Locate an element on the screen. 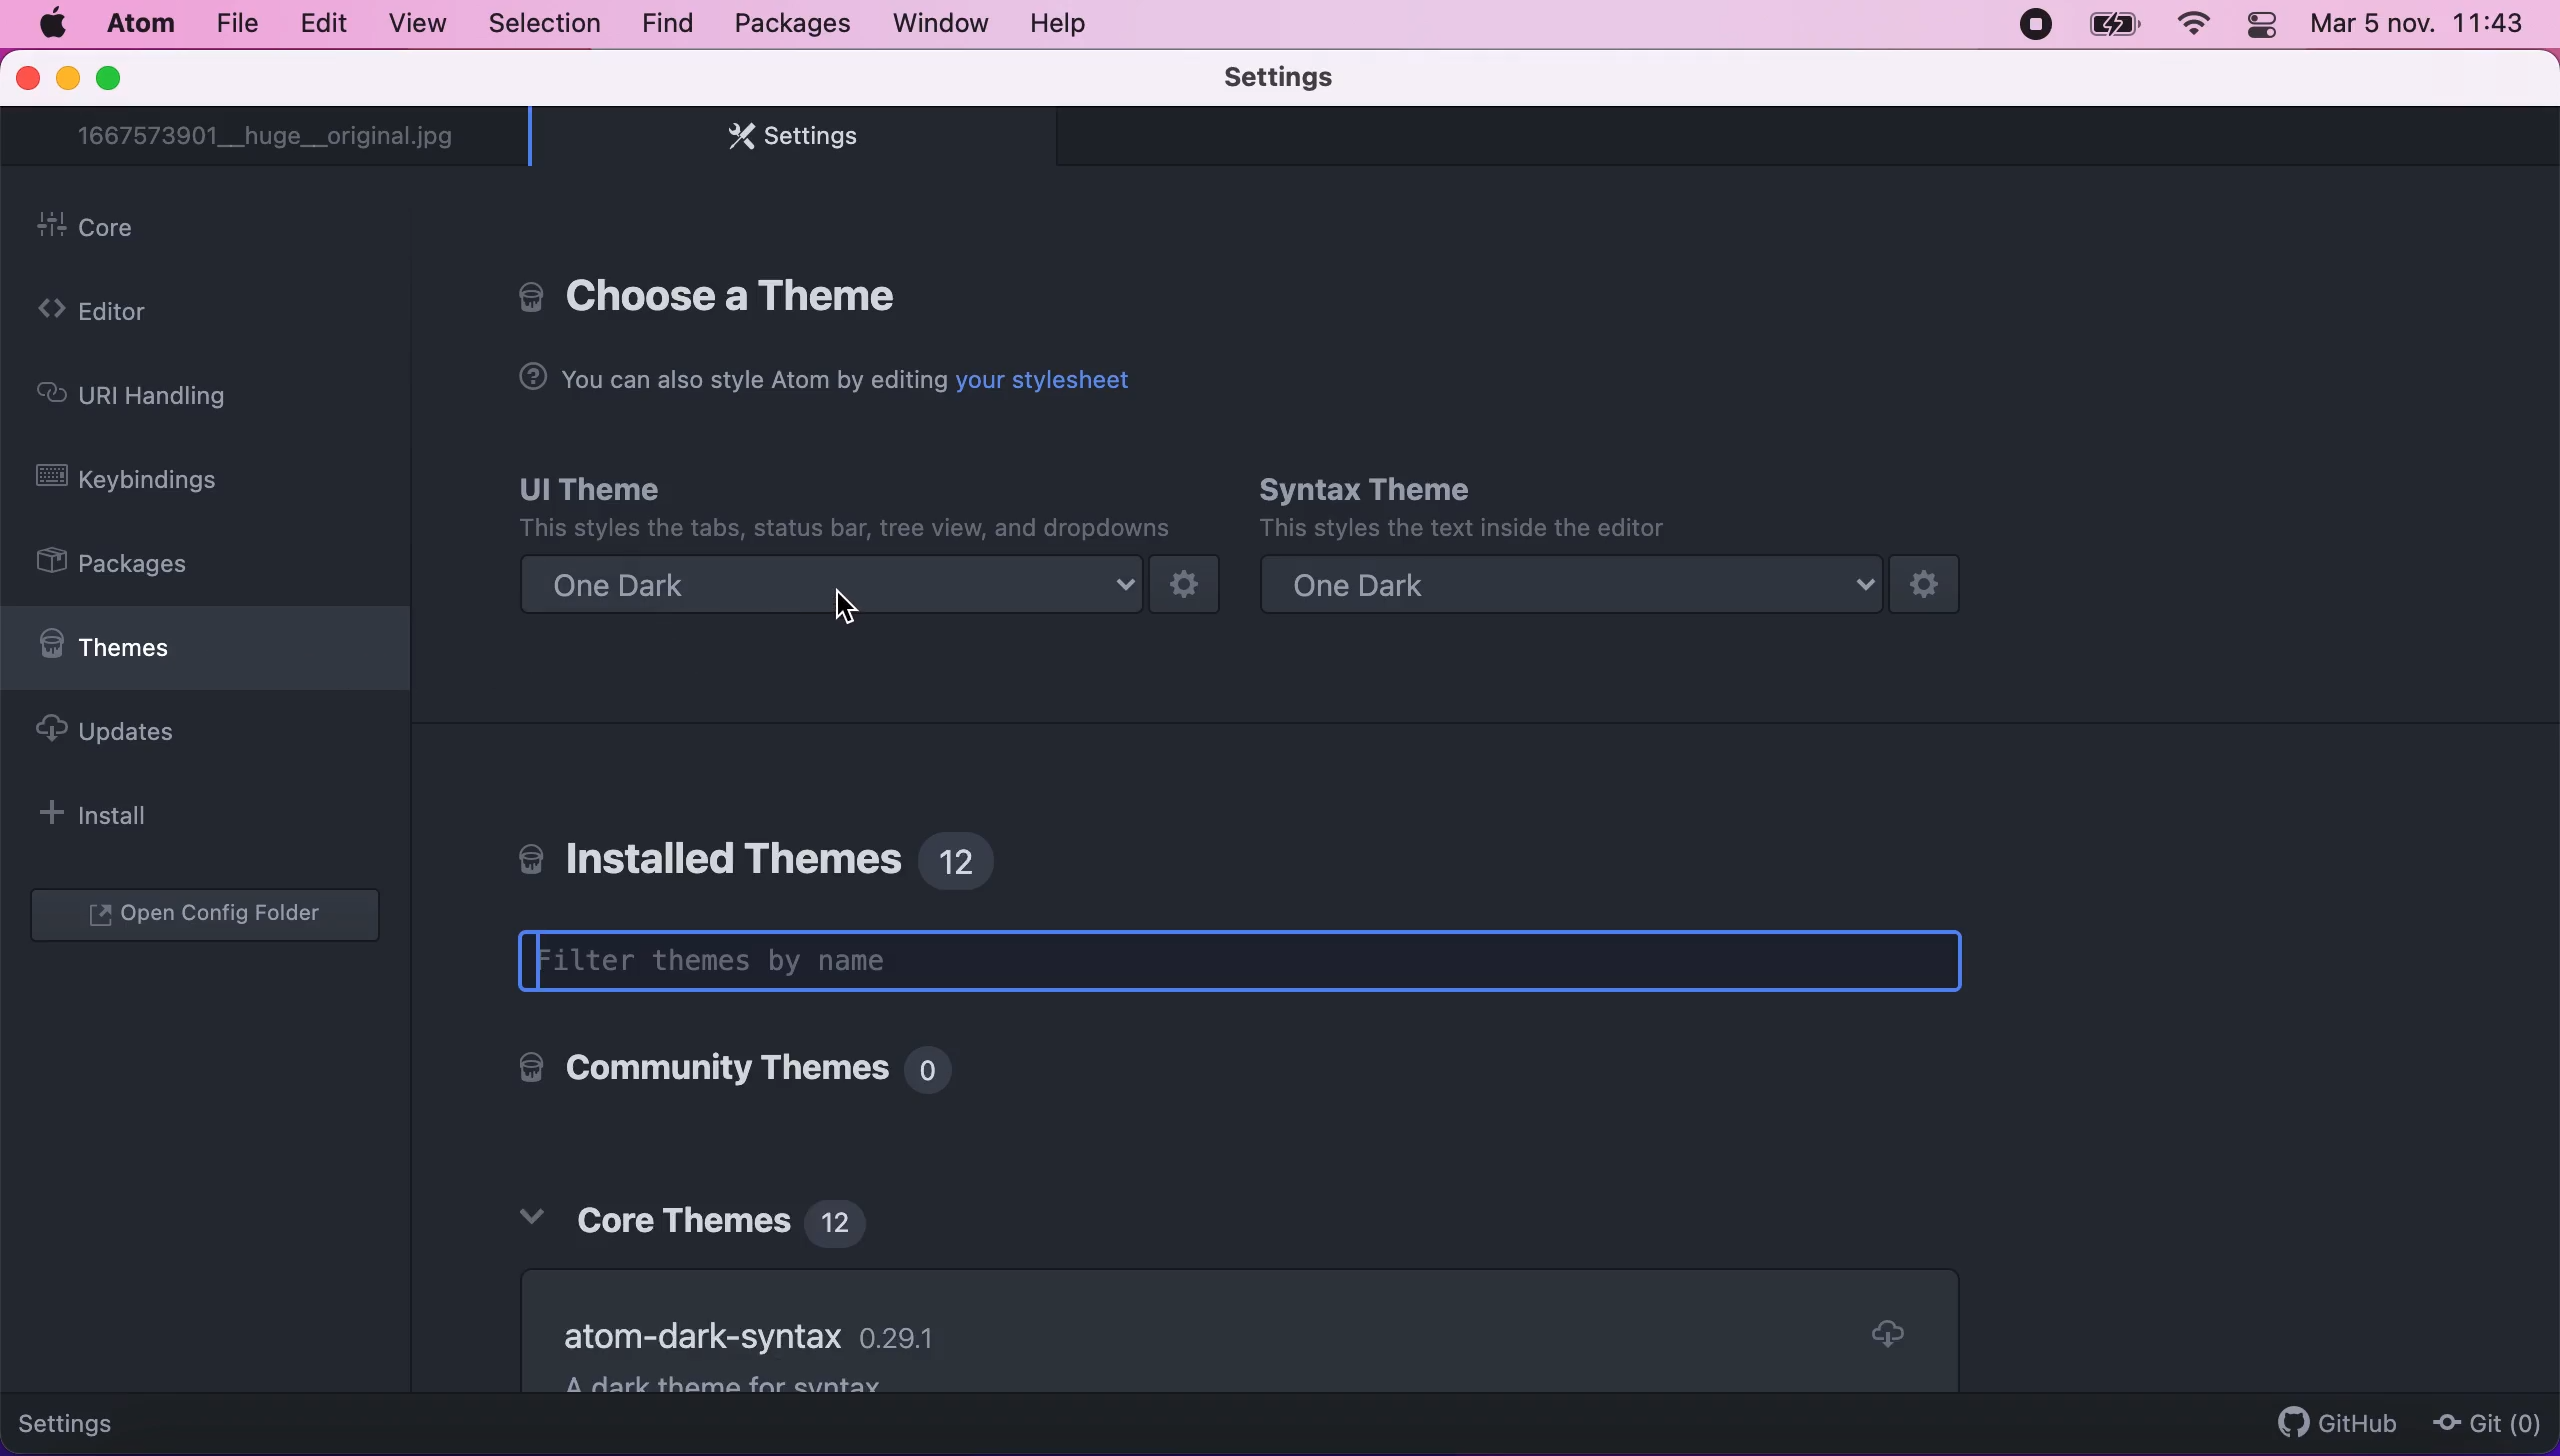  panel control is located at coordinates (2261, 27).